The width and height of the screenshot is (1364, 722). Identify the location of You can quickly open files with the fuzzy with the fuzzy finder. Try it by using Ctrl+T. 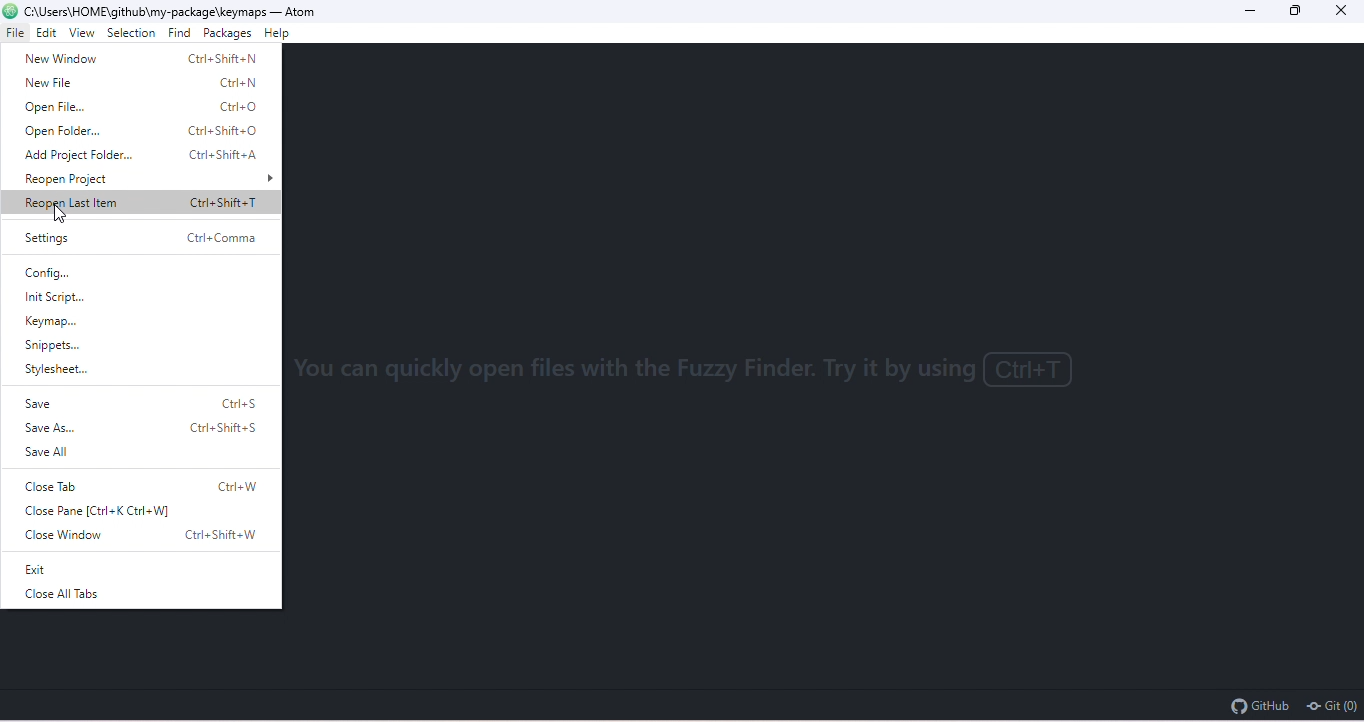
(687, 363).